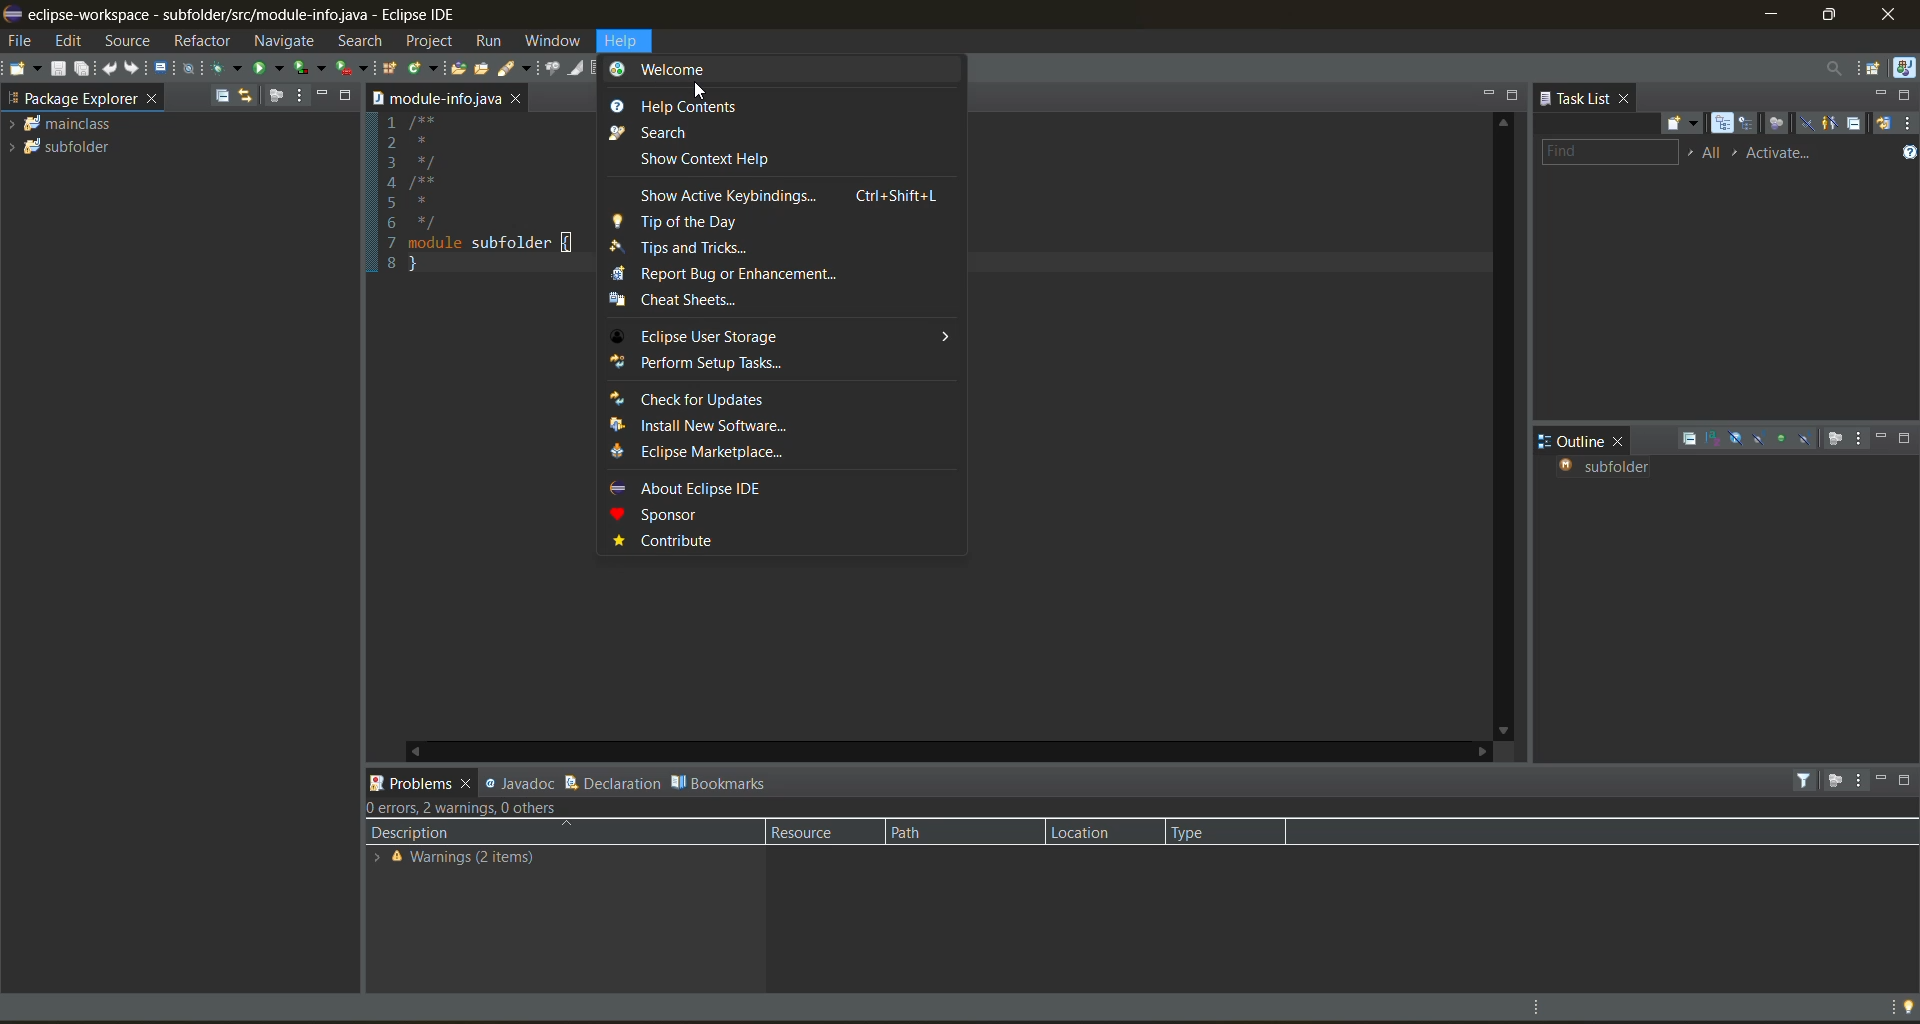  Describe the element at coordinates (18, 42) in the screenshot. I see `file` at that location.